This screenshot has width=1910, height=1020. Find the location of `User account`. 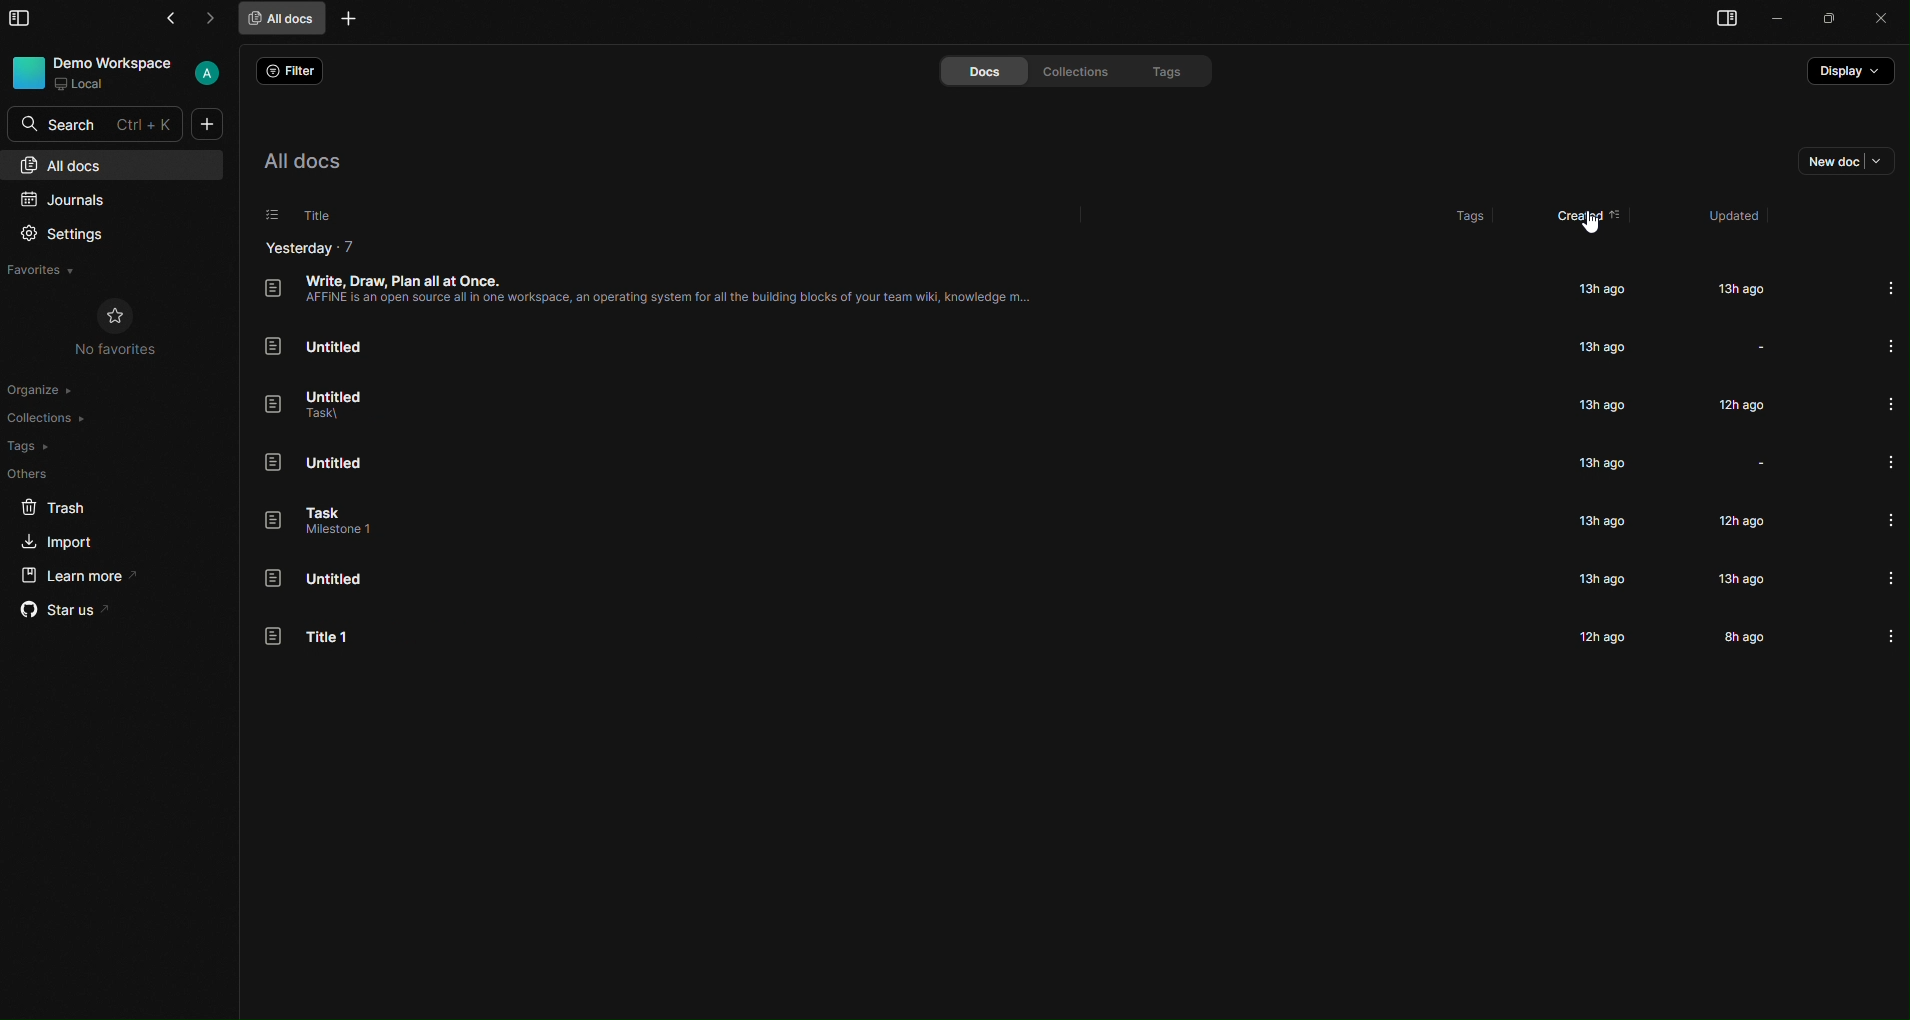

User account is located at coordinates (208, 72).